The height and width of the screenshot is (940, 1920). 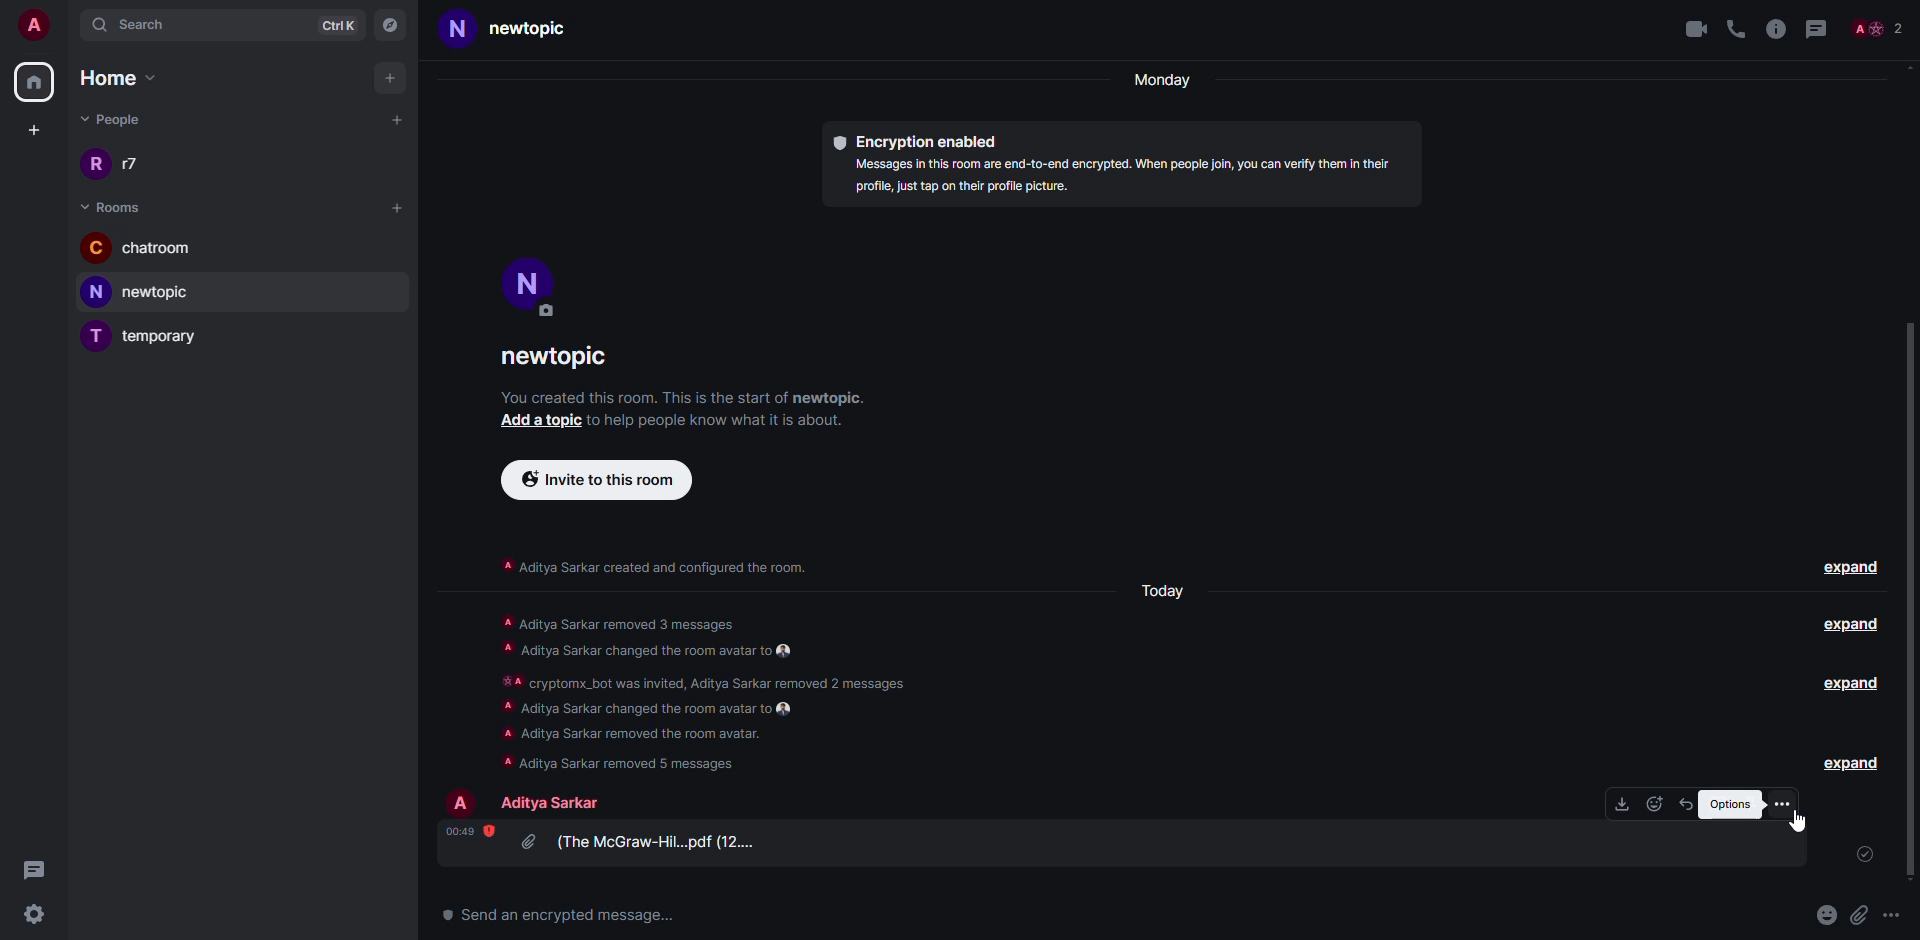 I want to click on add, so click(x=392, y=78).